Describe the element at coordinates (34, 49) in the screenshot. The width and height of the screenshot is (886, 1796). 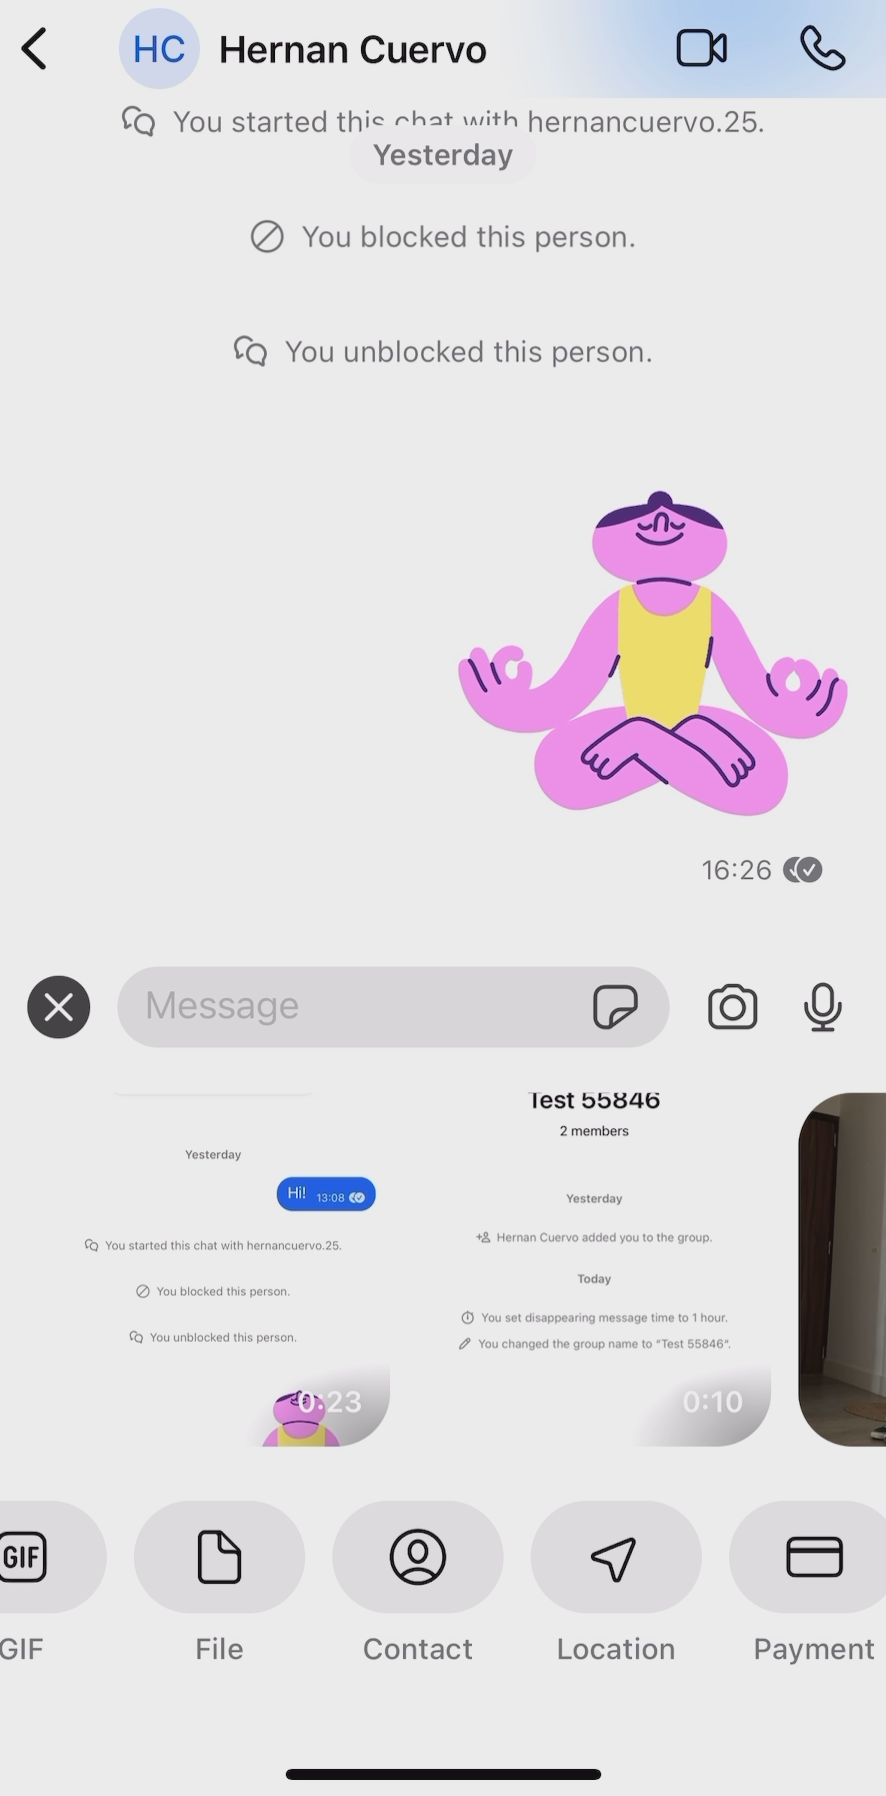
I see `navigate back` at that location.